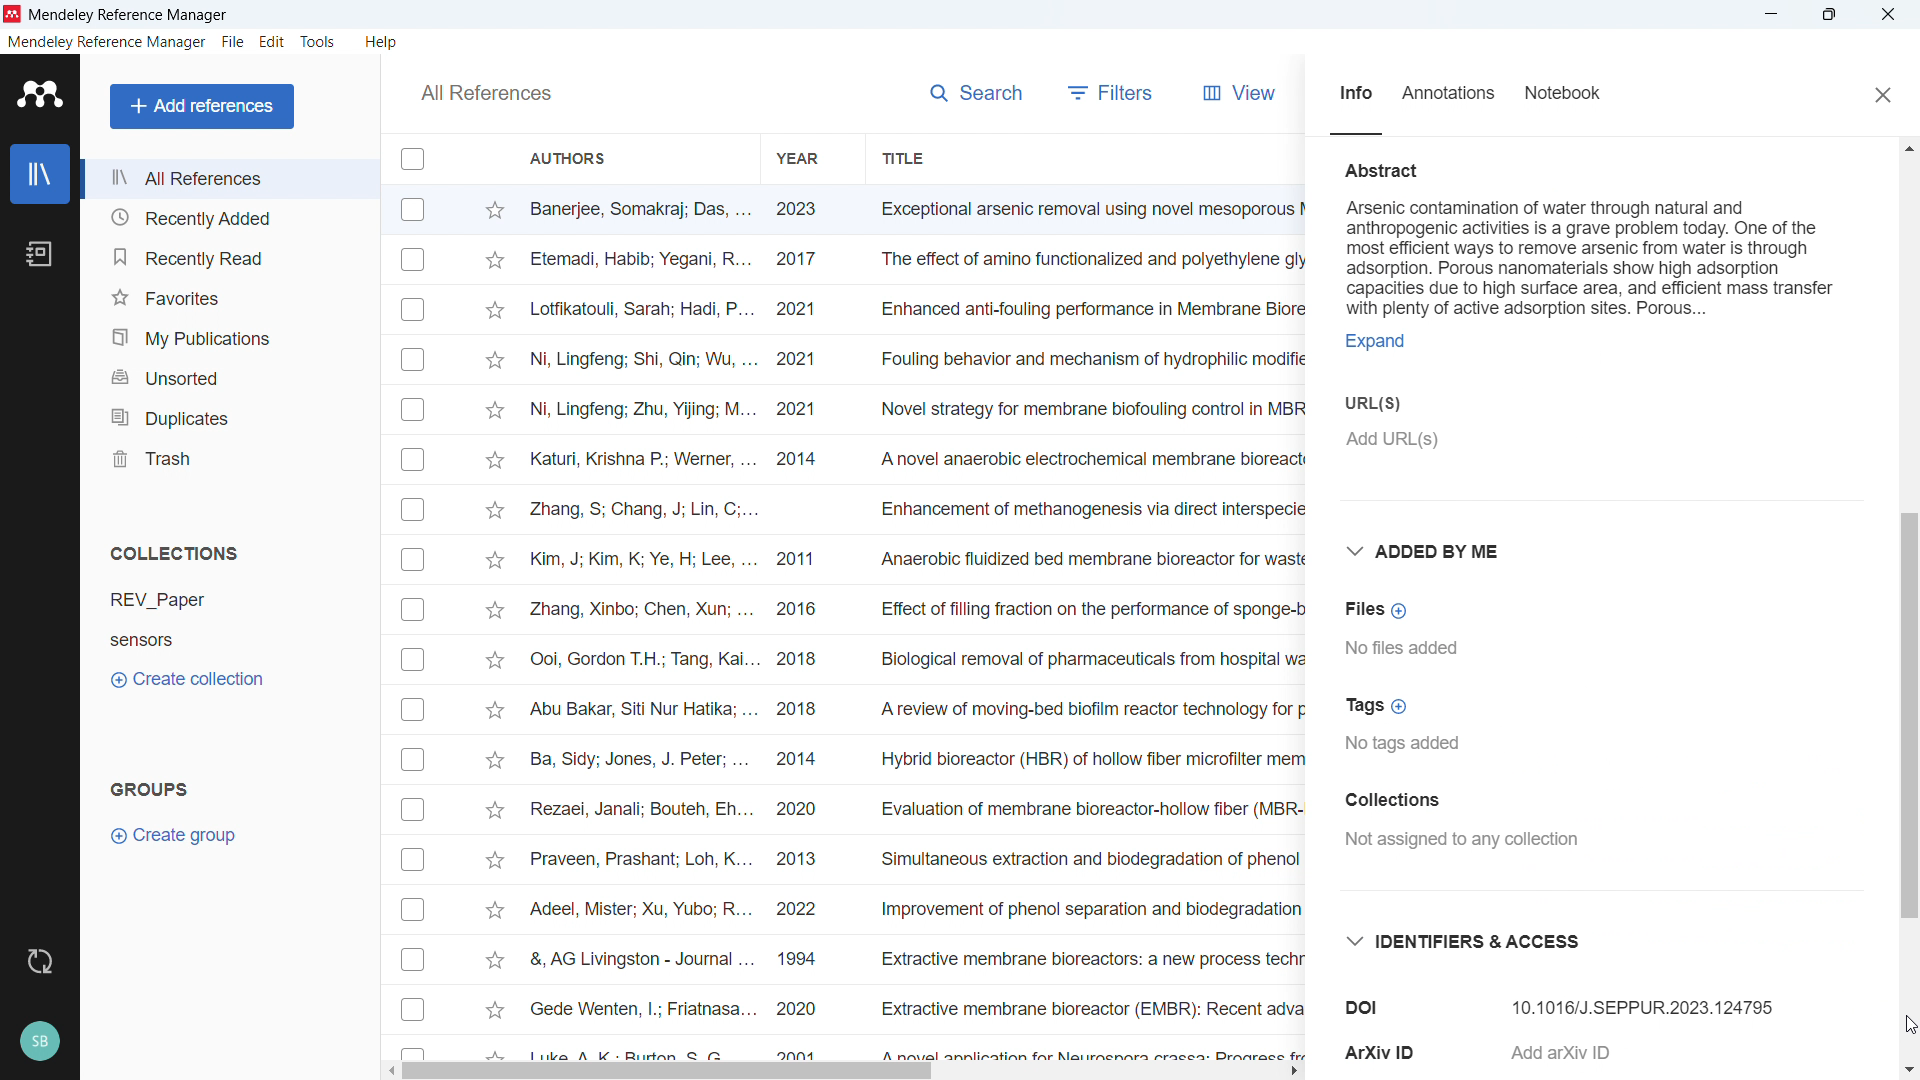 The image size is (1920, 1080). What do you see at coordinates (1427, 800) in the screenshot?
I see `Collections` at bounding box center [1427, 800].